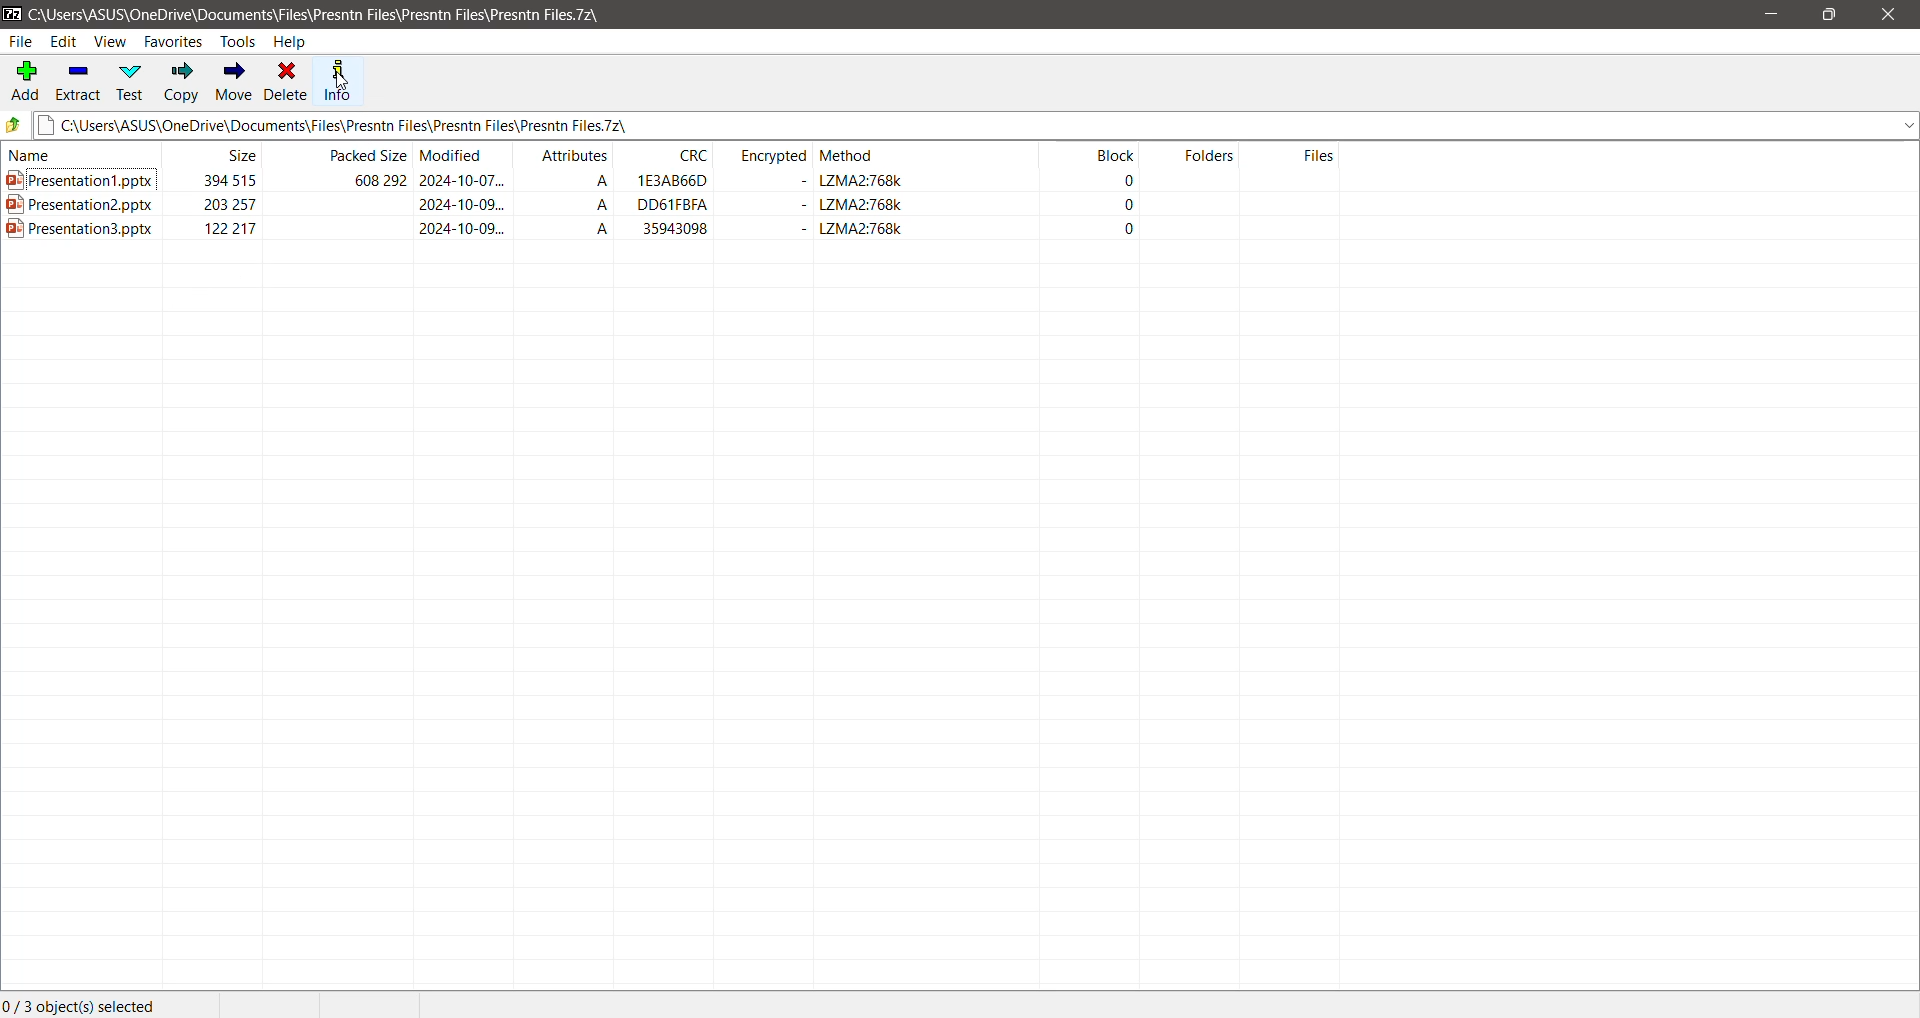  What do you see at coordinates (1771, 13) in the screenshot?
I see `Minimize` at bounding box center [1771, 13].